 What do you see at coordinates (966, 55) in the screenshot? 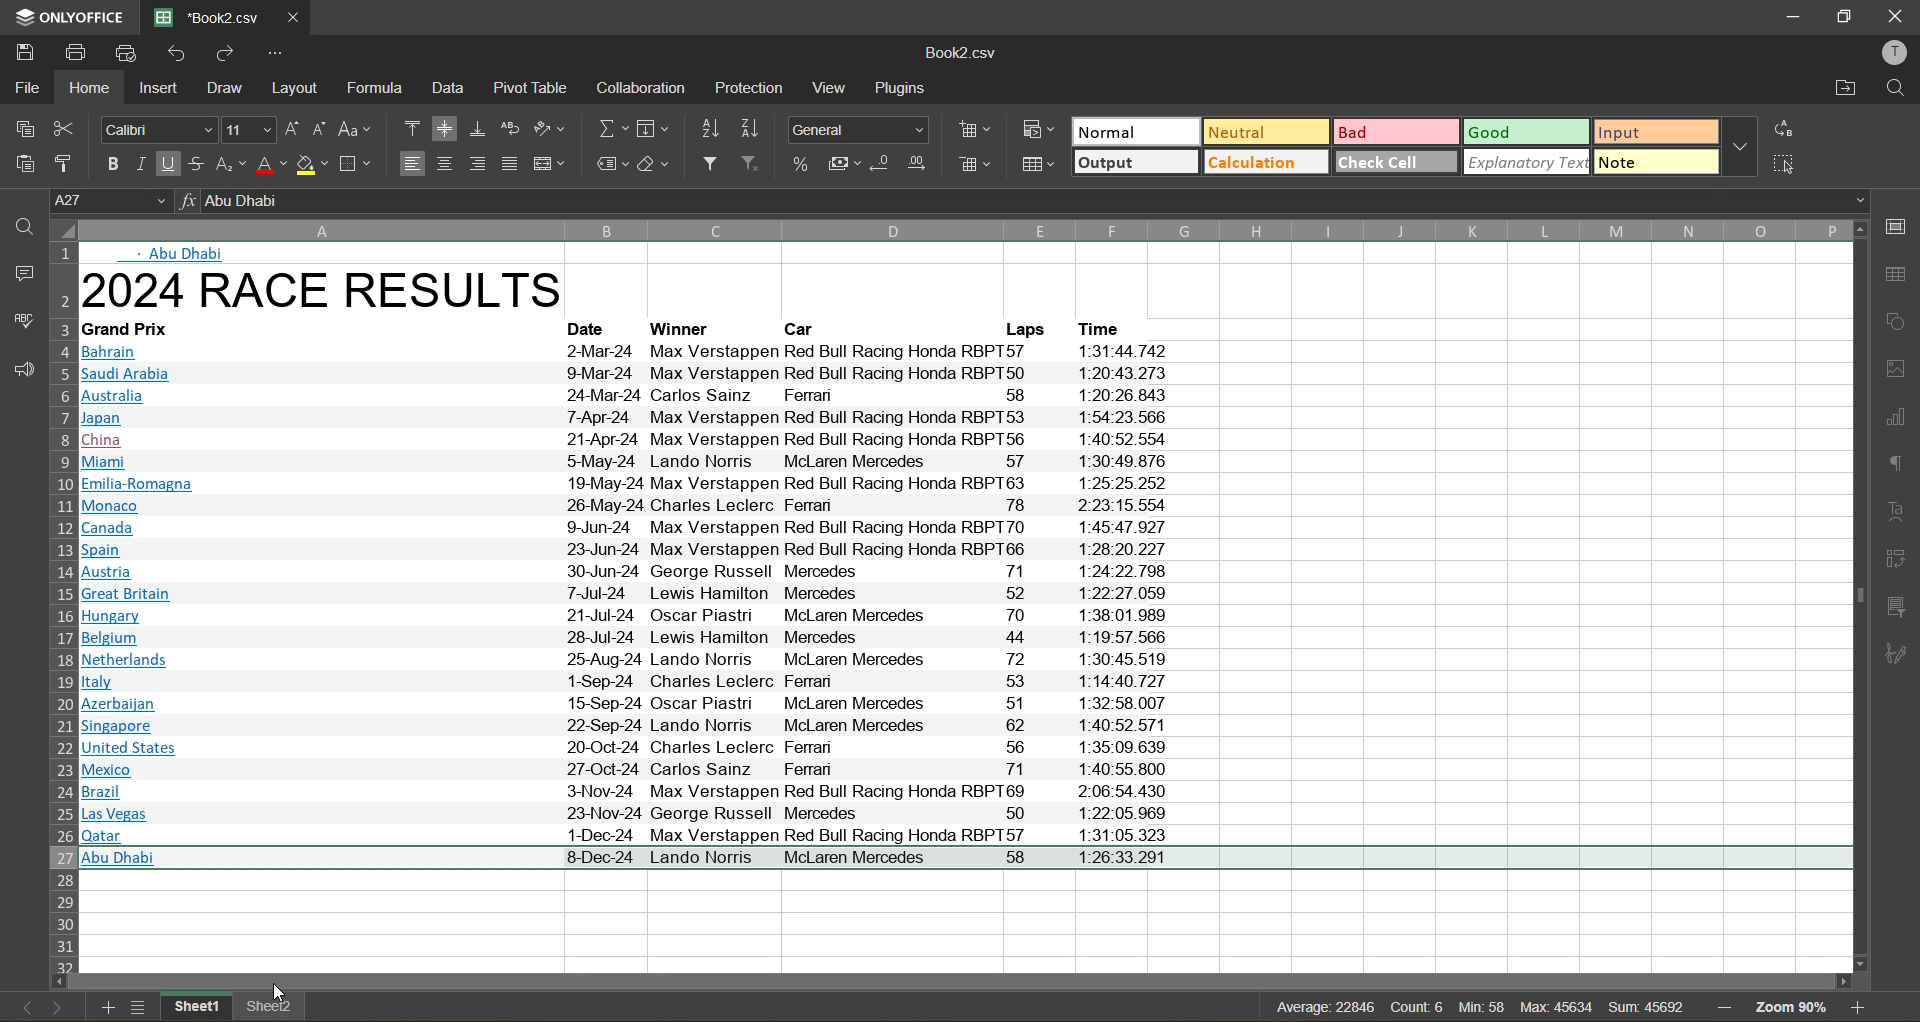
I see `file name` at bounding box center [966, 55].